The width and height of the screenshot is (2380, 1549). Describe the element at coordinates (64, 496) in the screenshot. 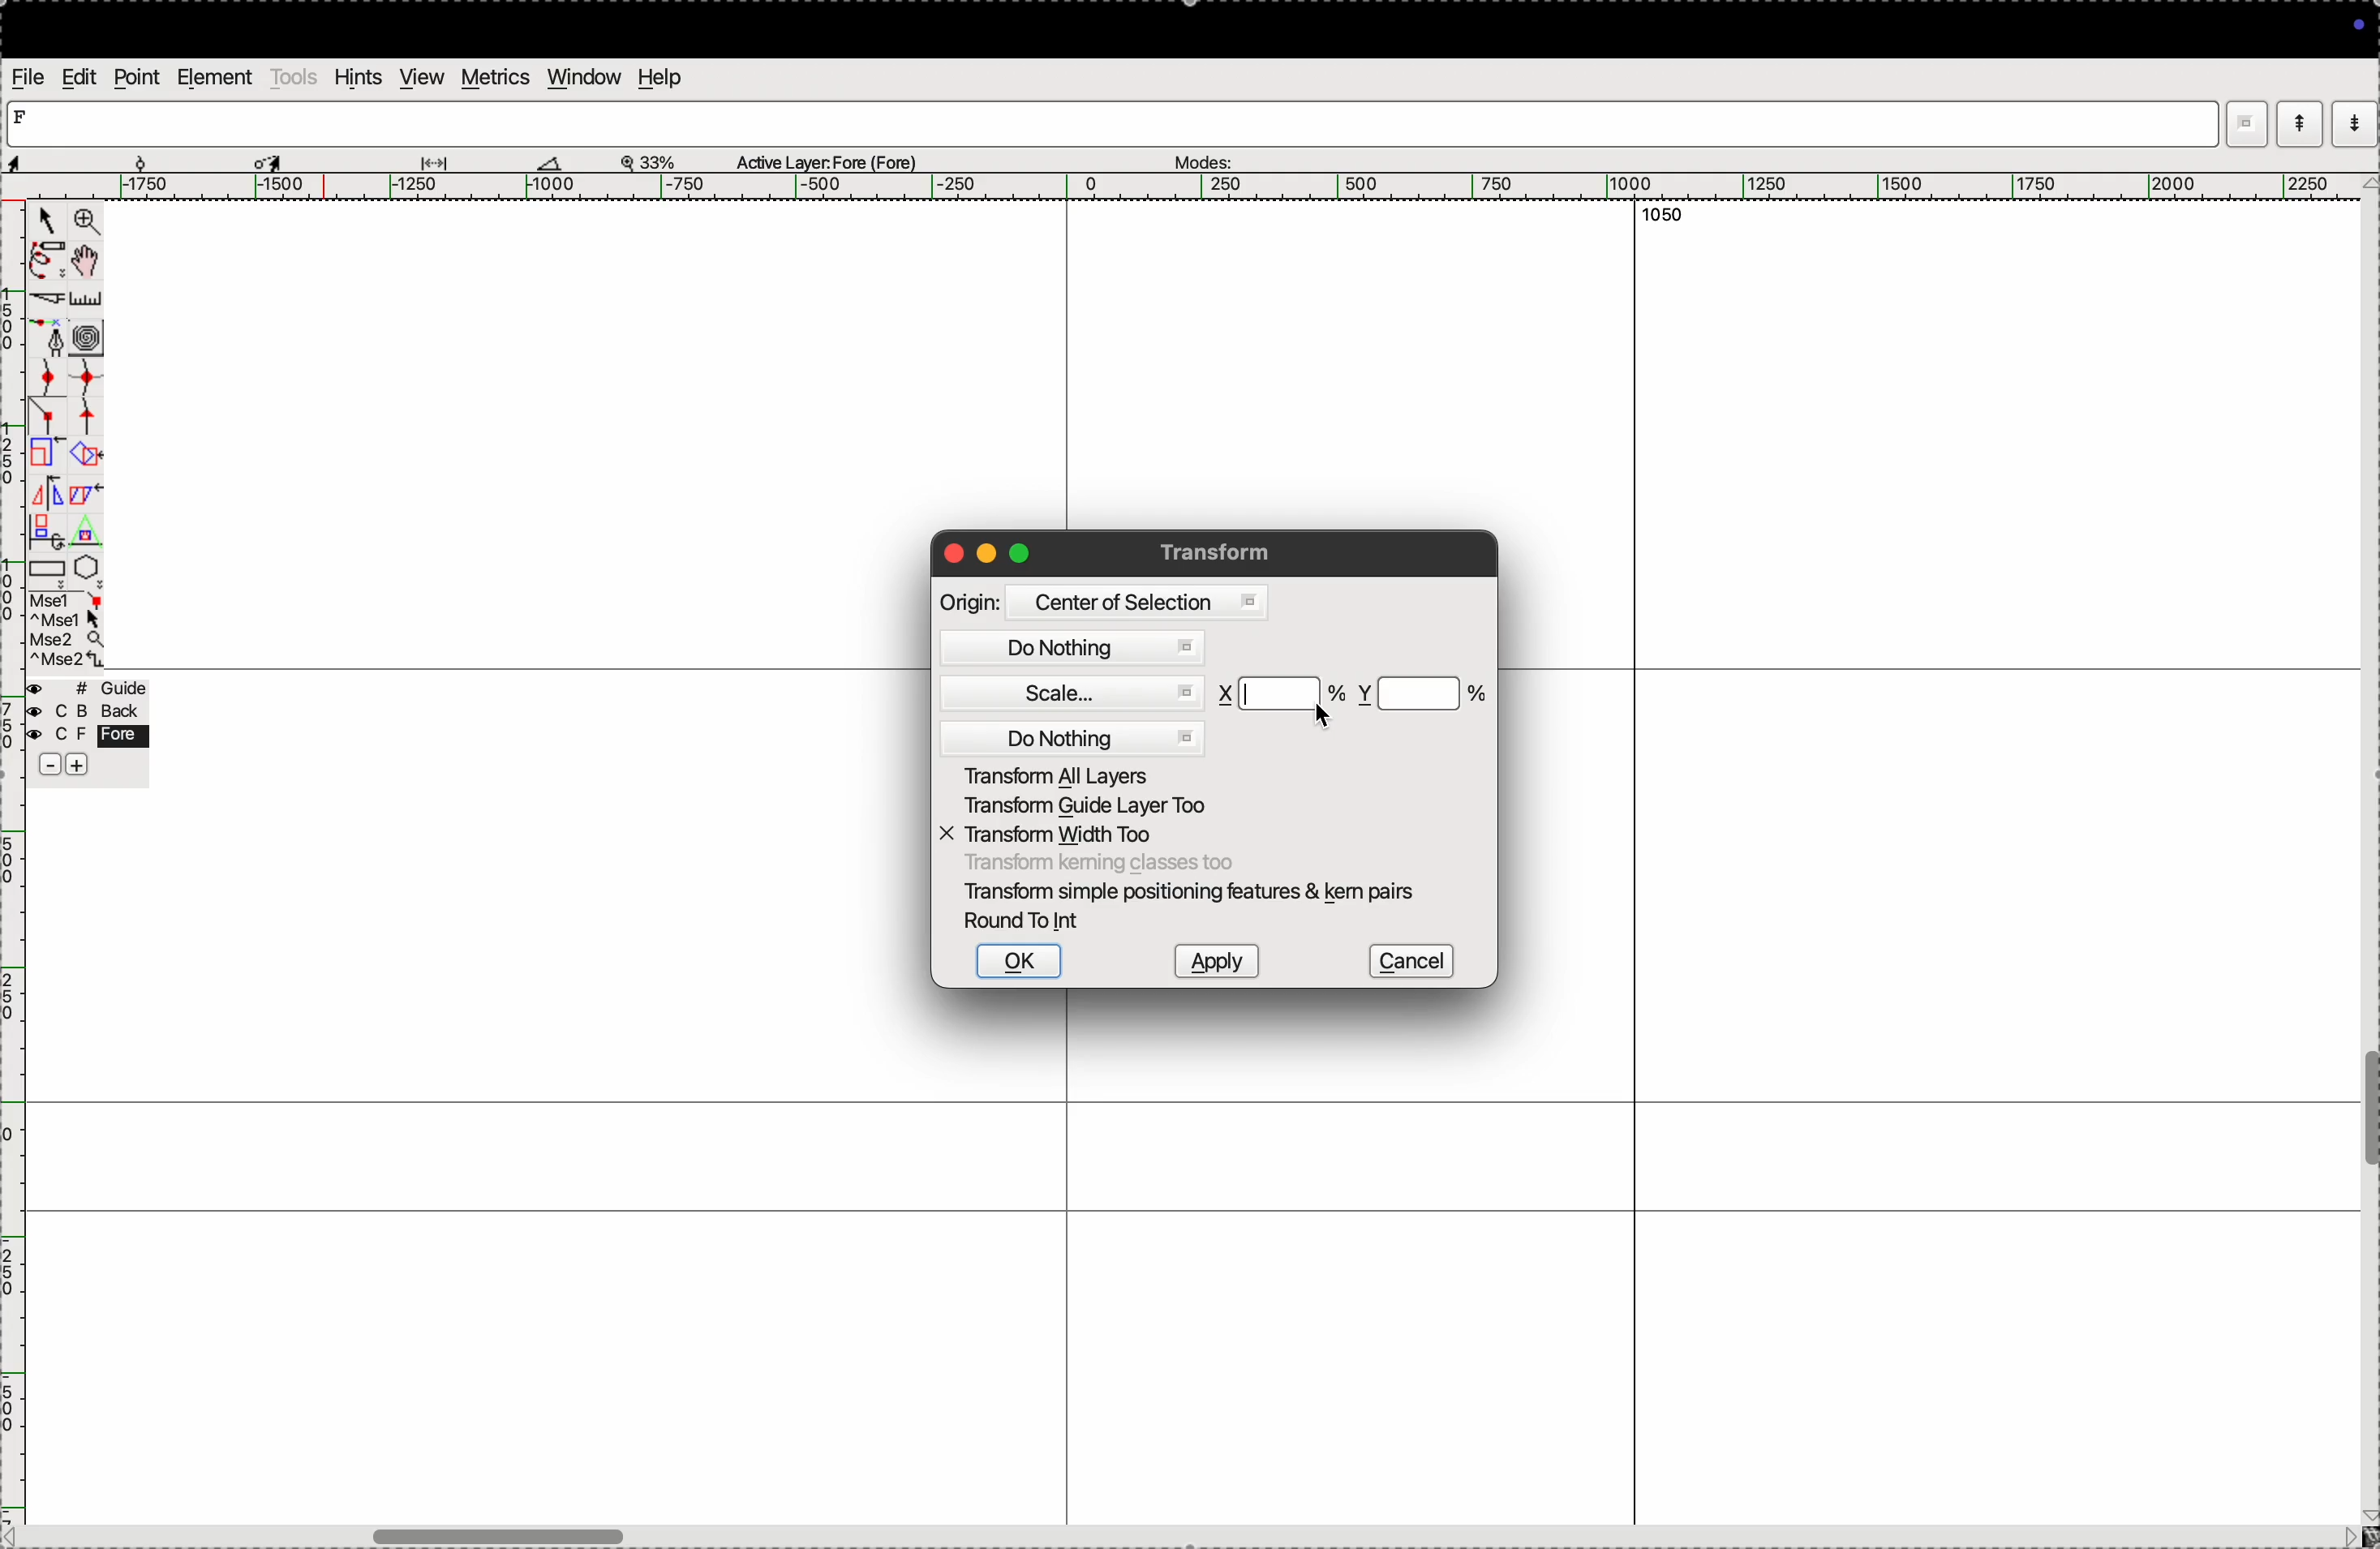

I see `mirror` at that location.